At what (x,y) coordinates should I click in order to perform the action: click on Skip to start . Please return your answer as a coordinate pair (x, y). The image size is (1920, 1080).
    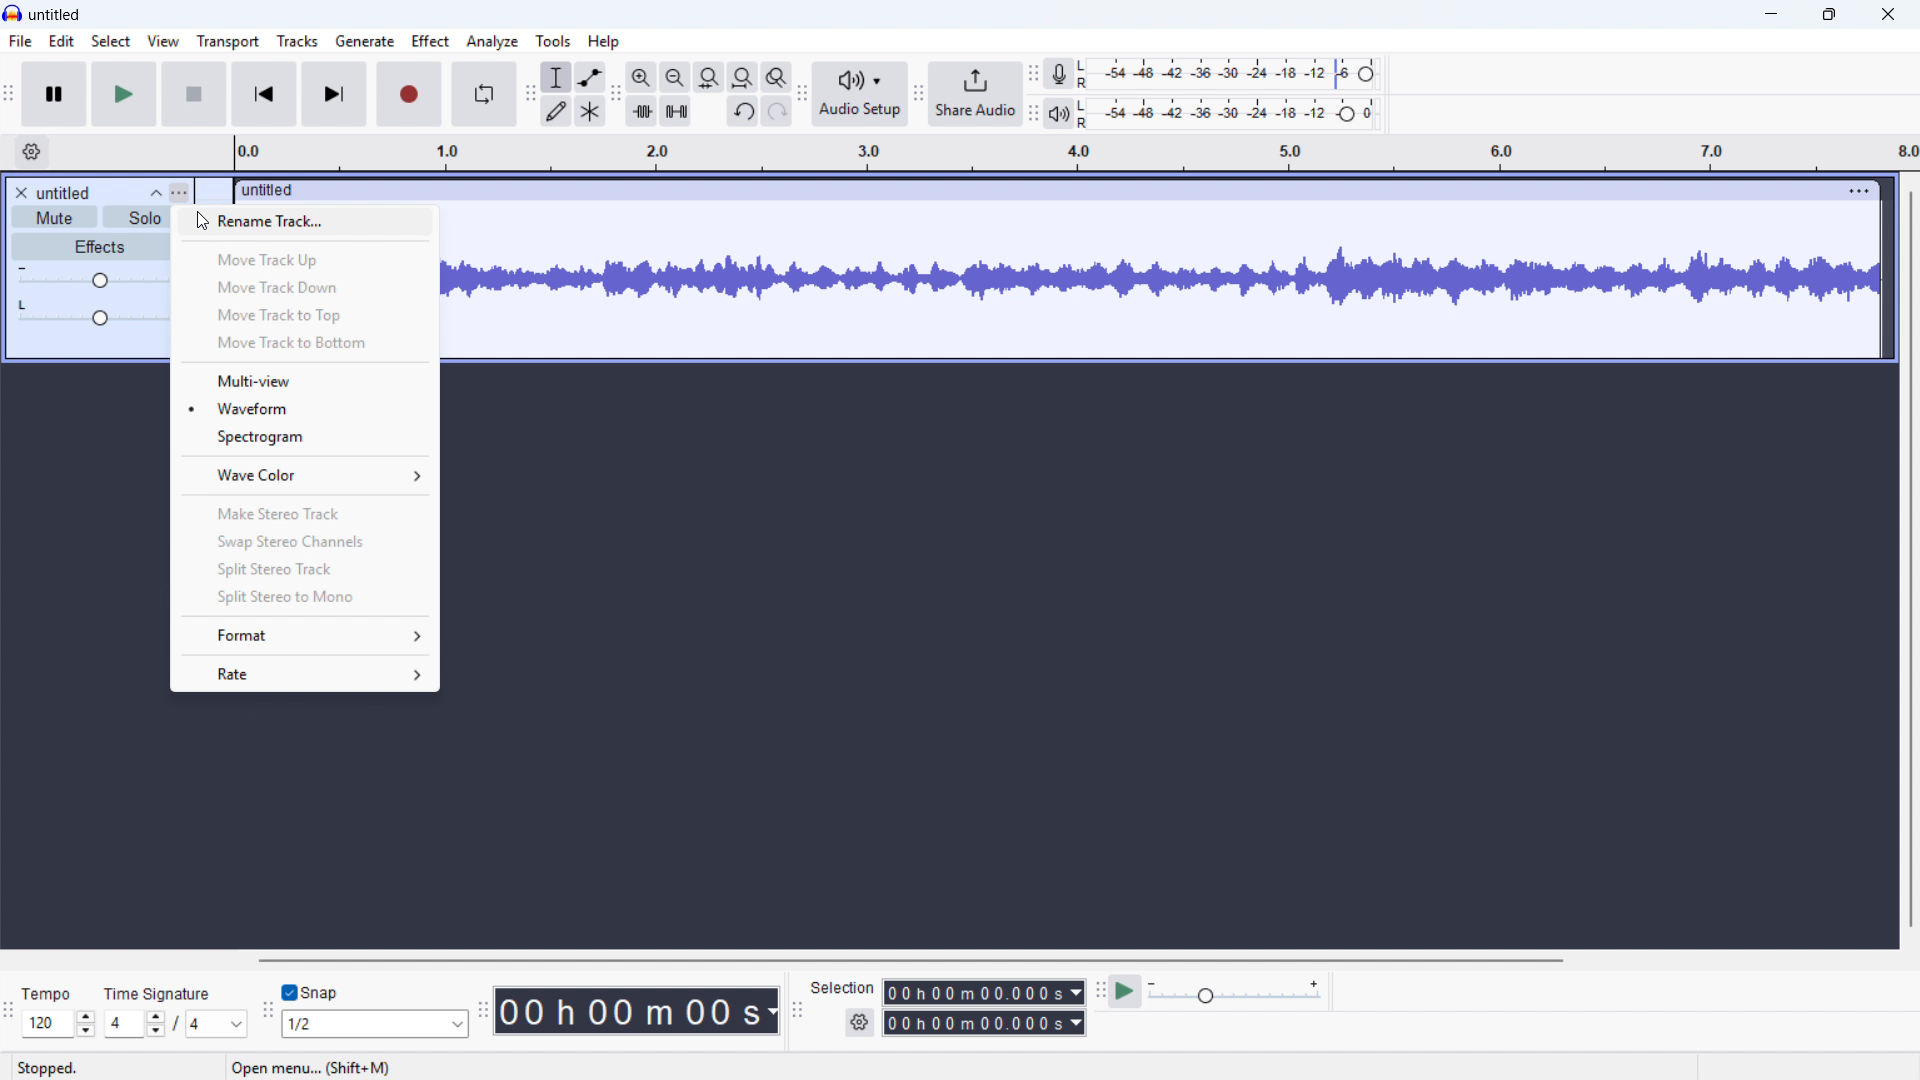
    Looking at the image, I should click on (263, 95).